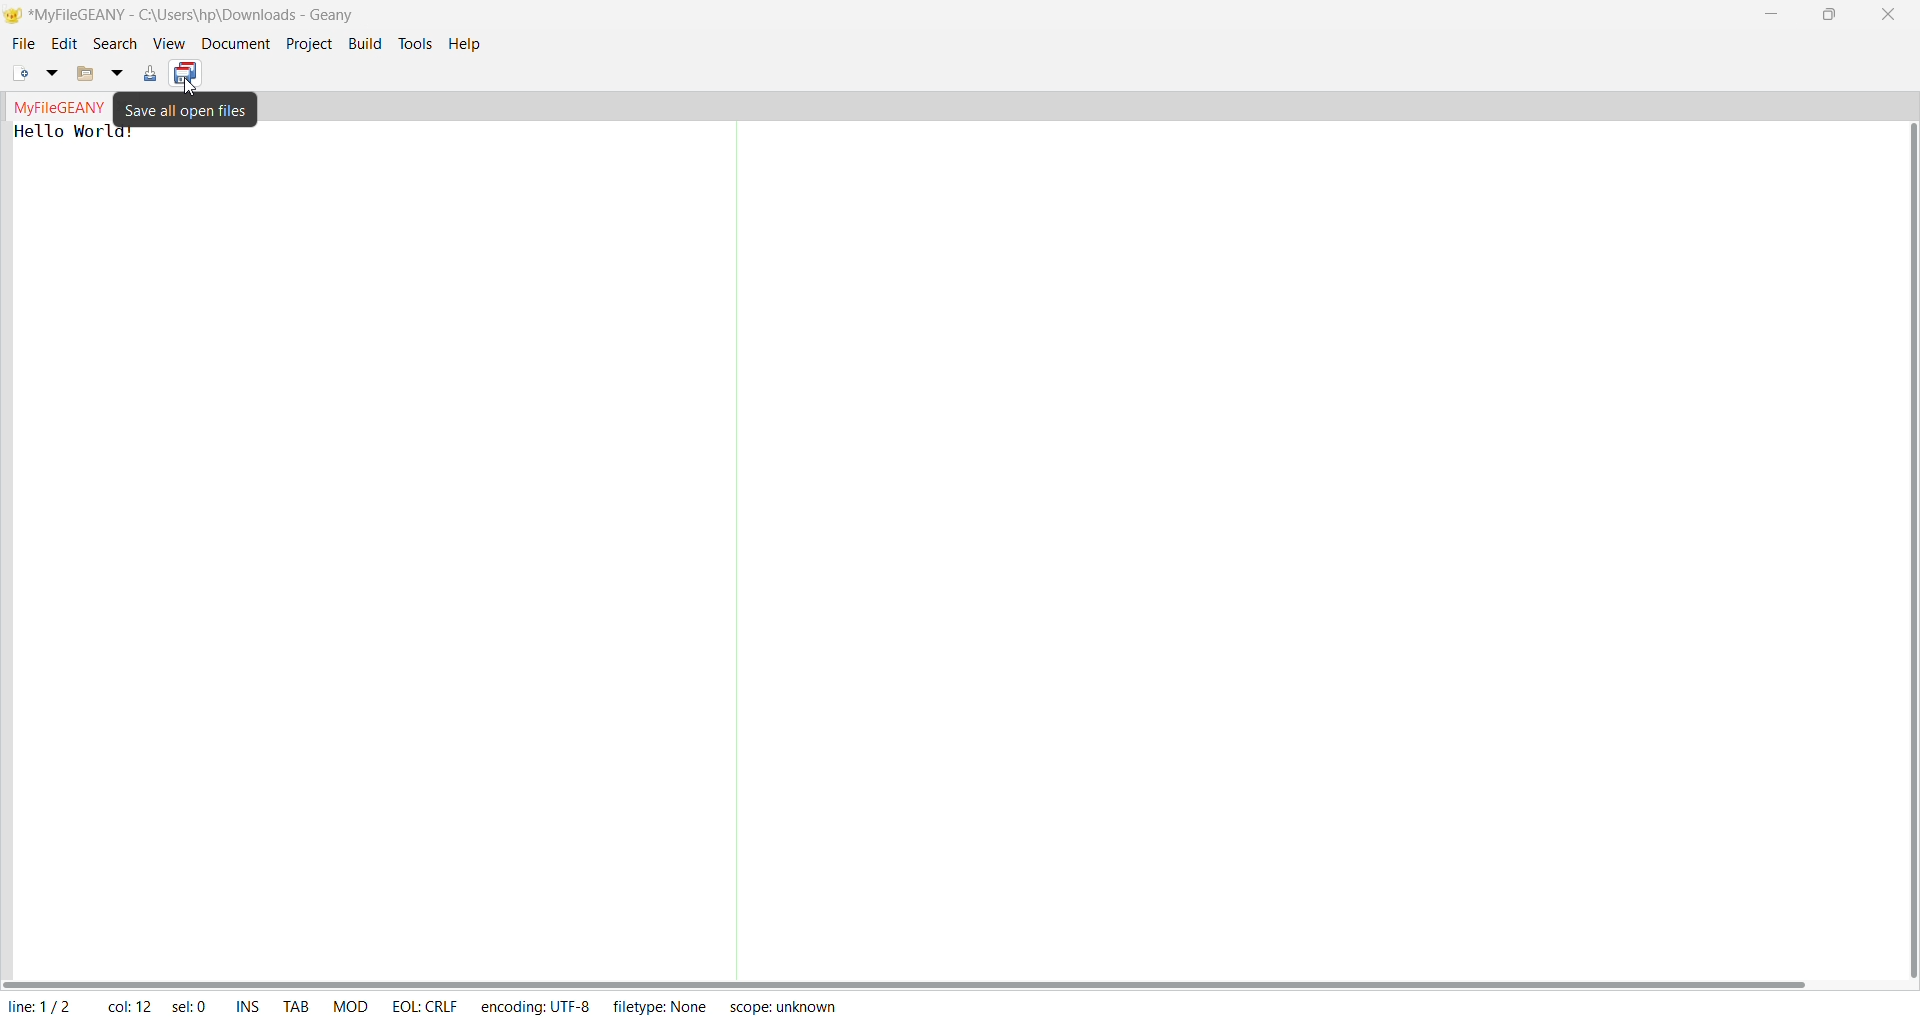  Describe the element at coordinates (536, 1005) in the screenshot. I see `Encoding` at that location.